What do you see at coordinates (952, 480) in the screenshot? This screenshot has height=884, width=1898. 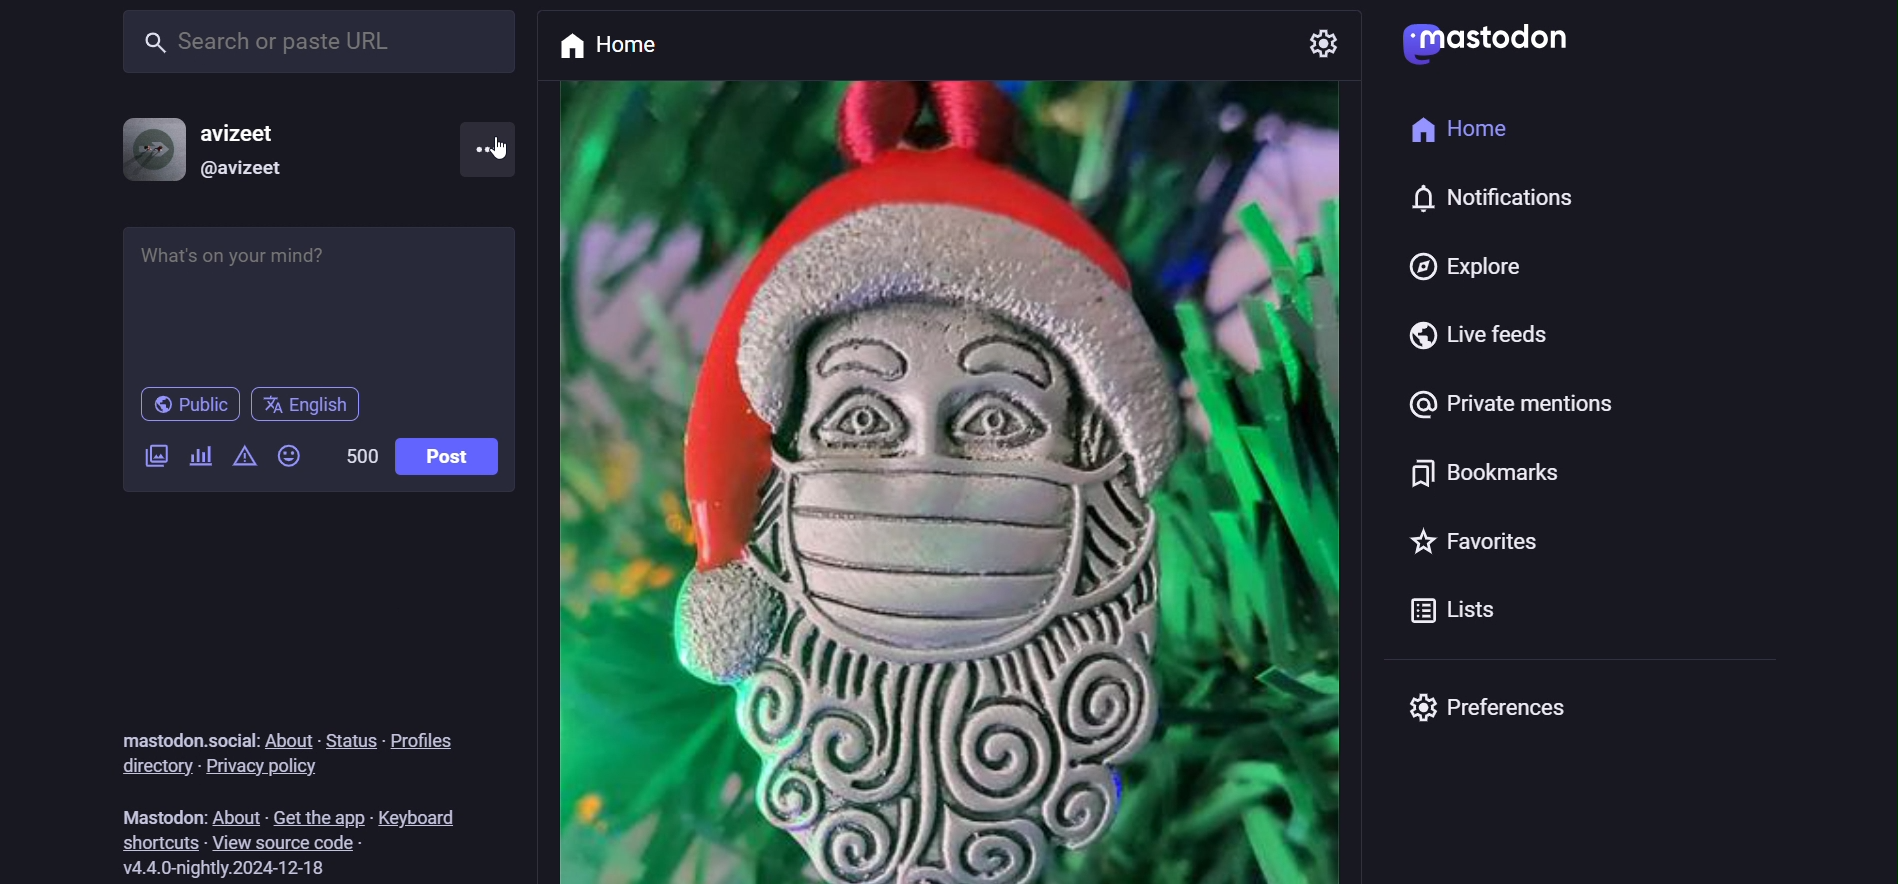 I see `post picture` at bounding box center [952, 480].